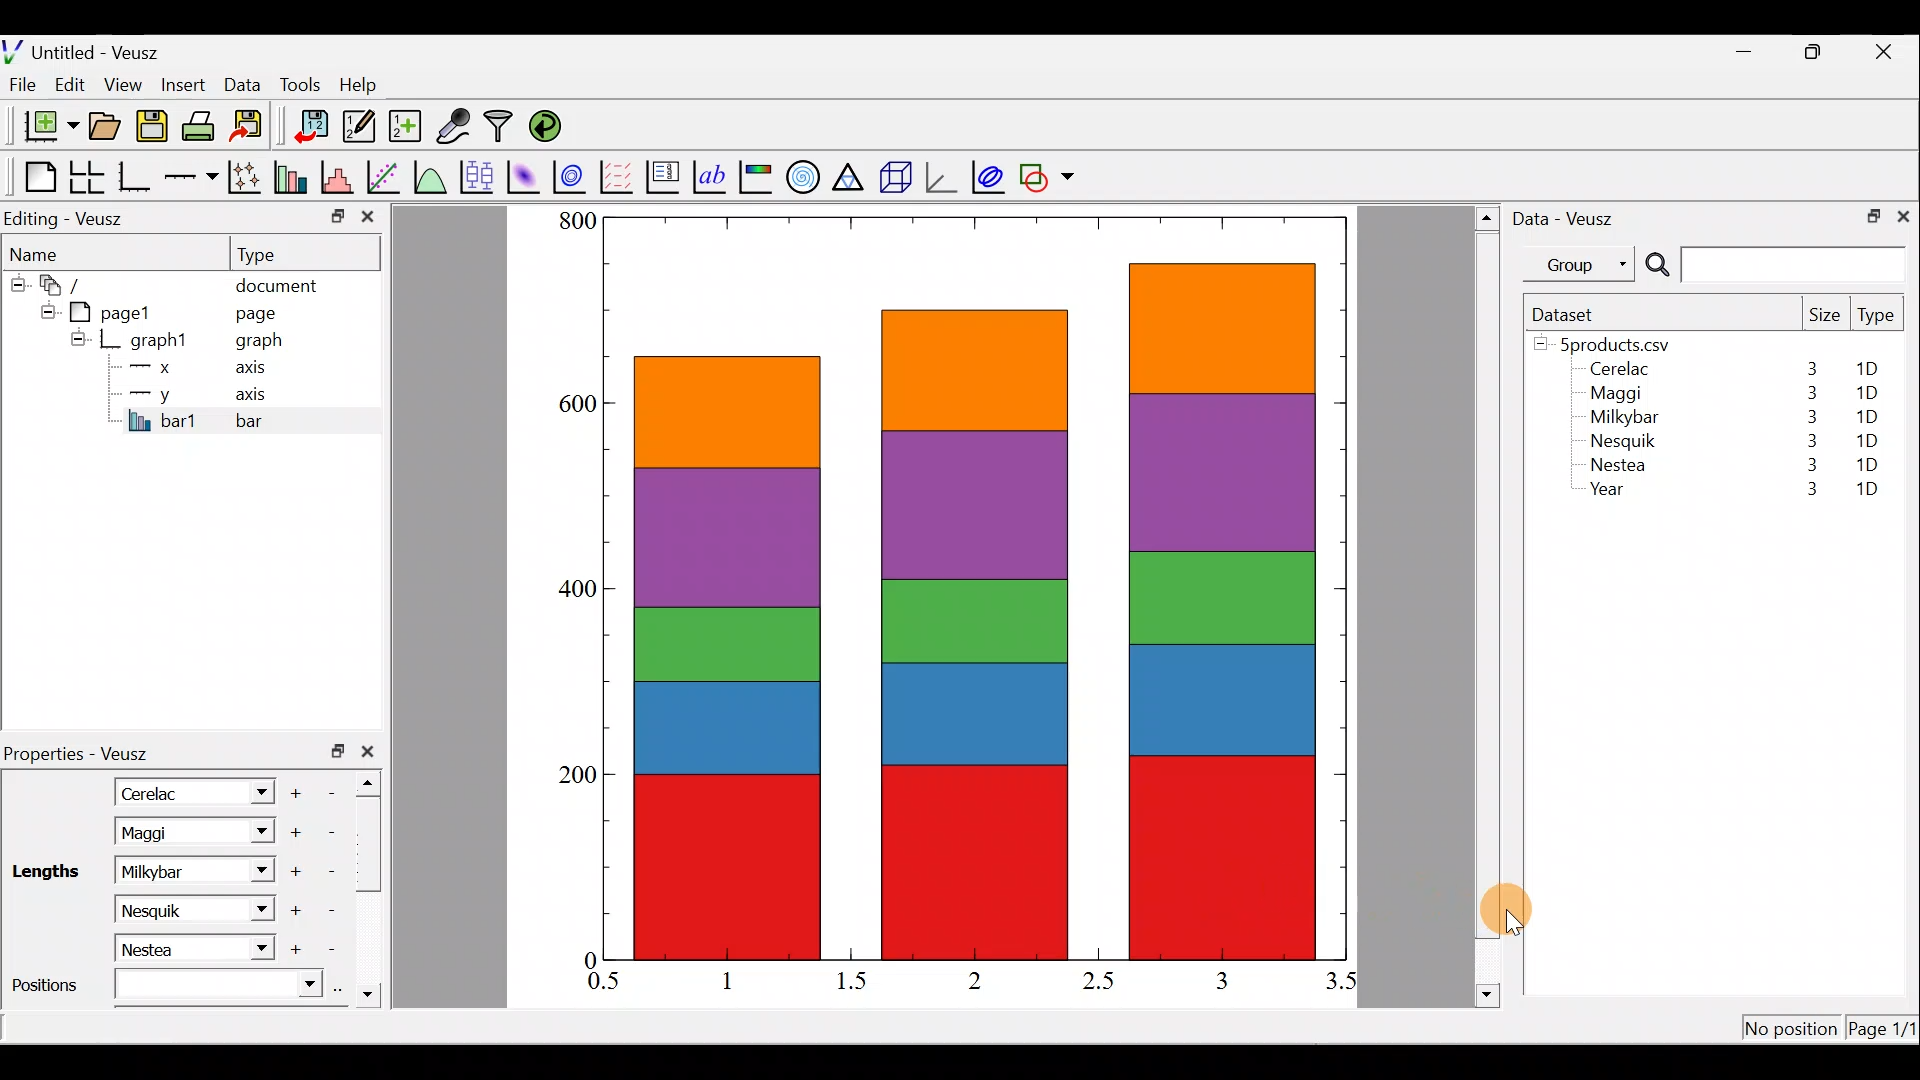 This screenshot has width=1920, height=1080. I want to click on bar chart inserted, so click(977, 586).